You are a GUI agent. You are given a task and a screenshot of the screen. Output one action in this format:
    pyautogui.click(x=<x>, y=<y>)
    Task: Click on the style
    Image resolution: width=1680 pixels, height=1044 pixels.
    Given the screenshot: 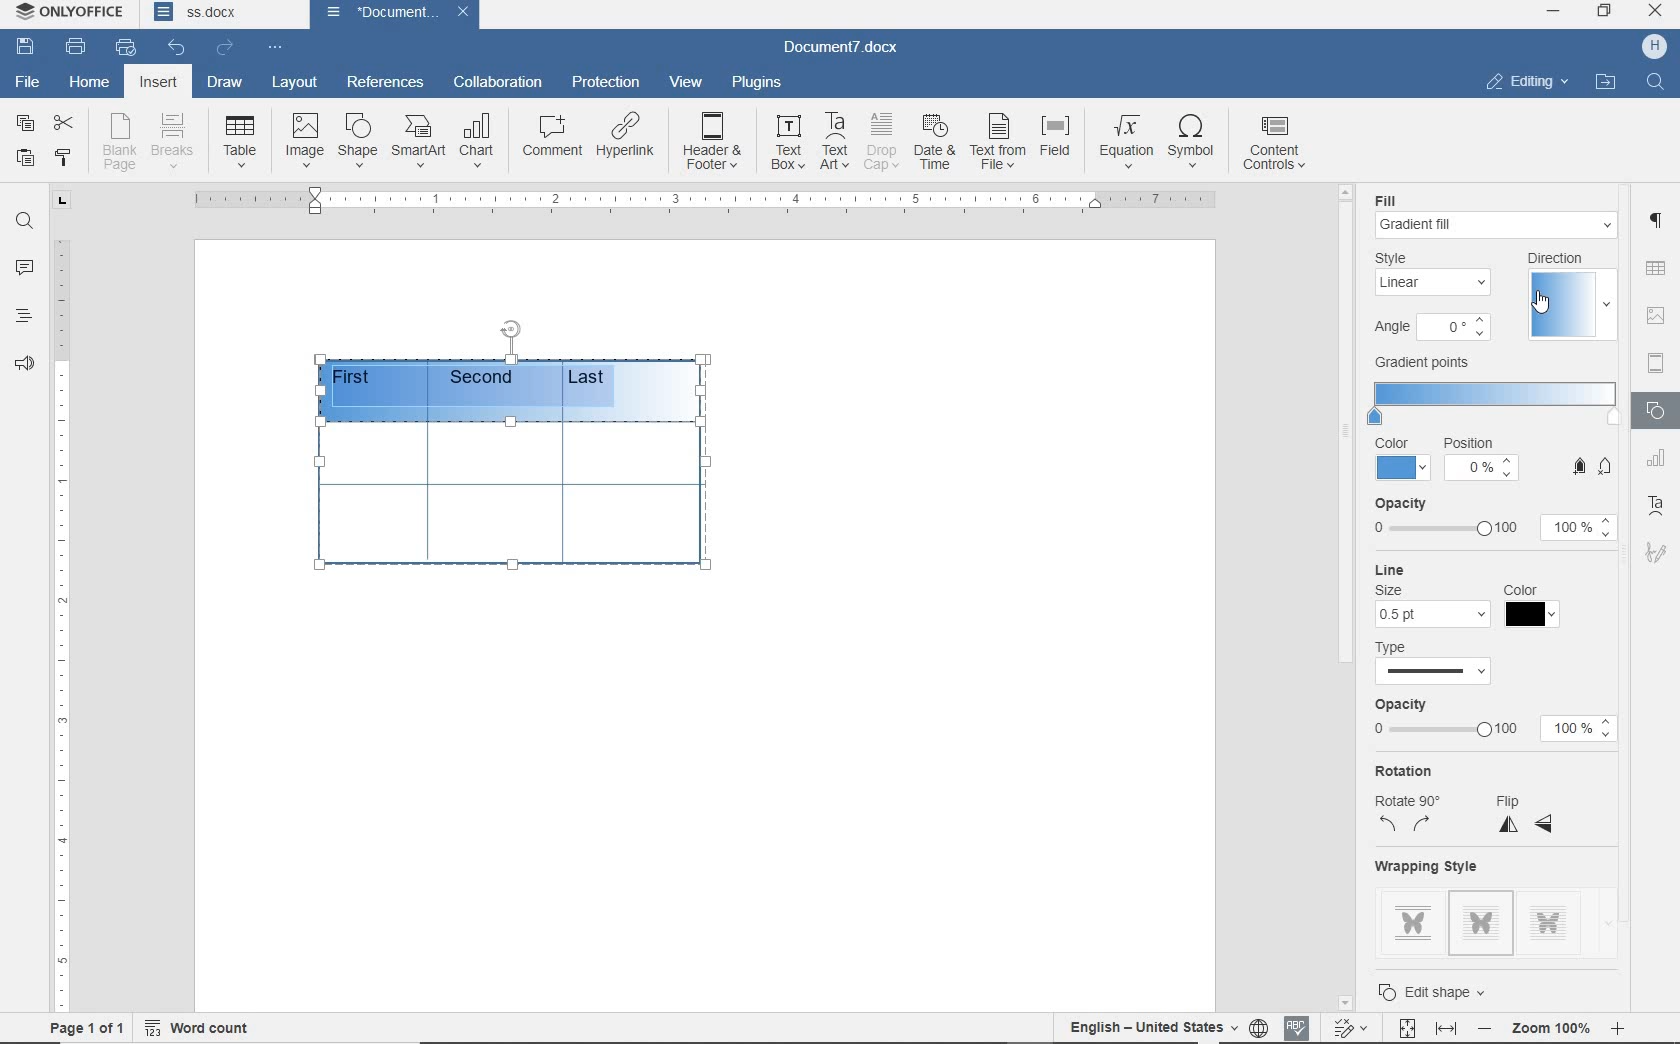 What is the action you would take?
    pyautogui.click(x=1403, y=257)
    